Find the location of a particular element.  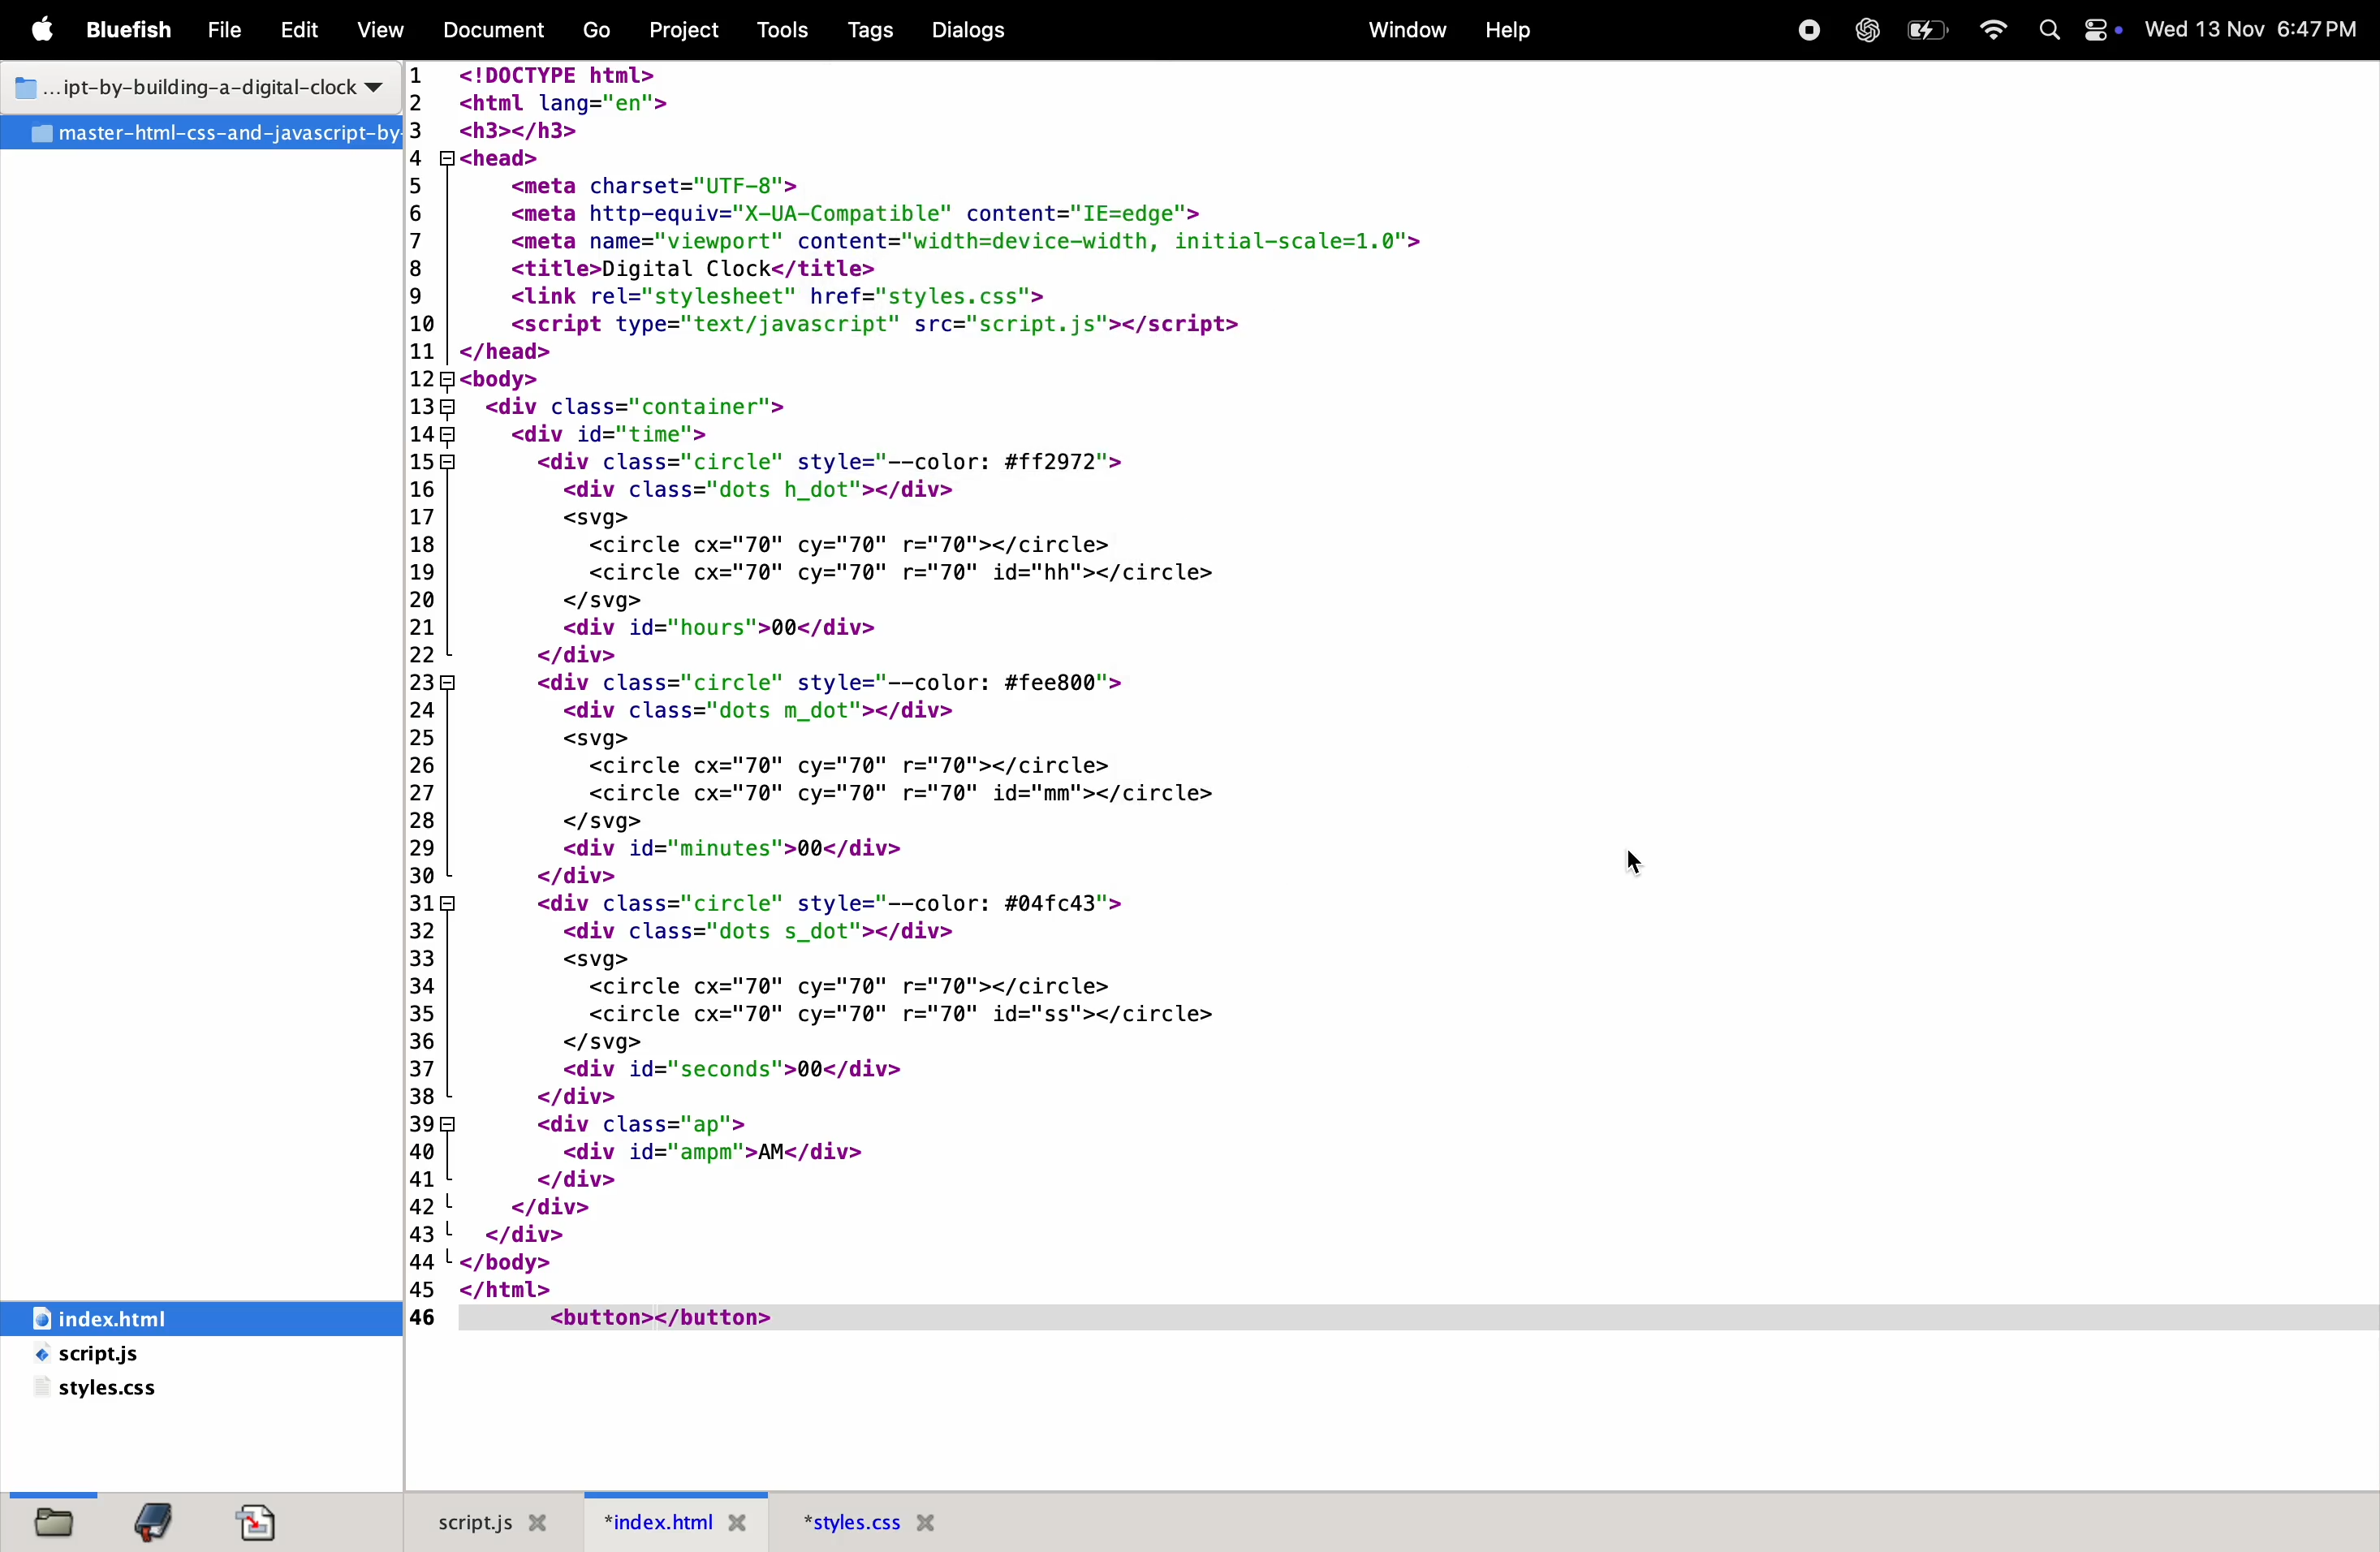

index.html is located at coordinates (155, 1317).